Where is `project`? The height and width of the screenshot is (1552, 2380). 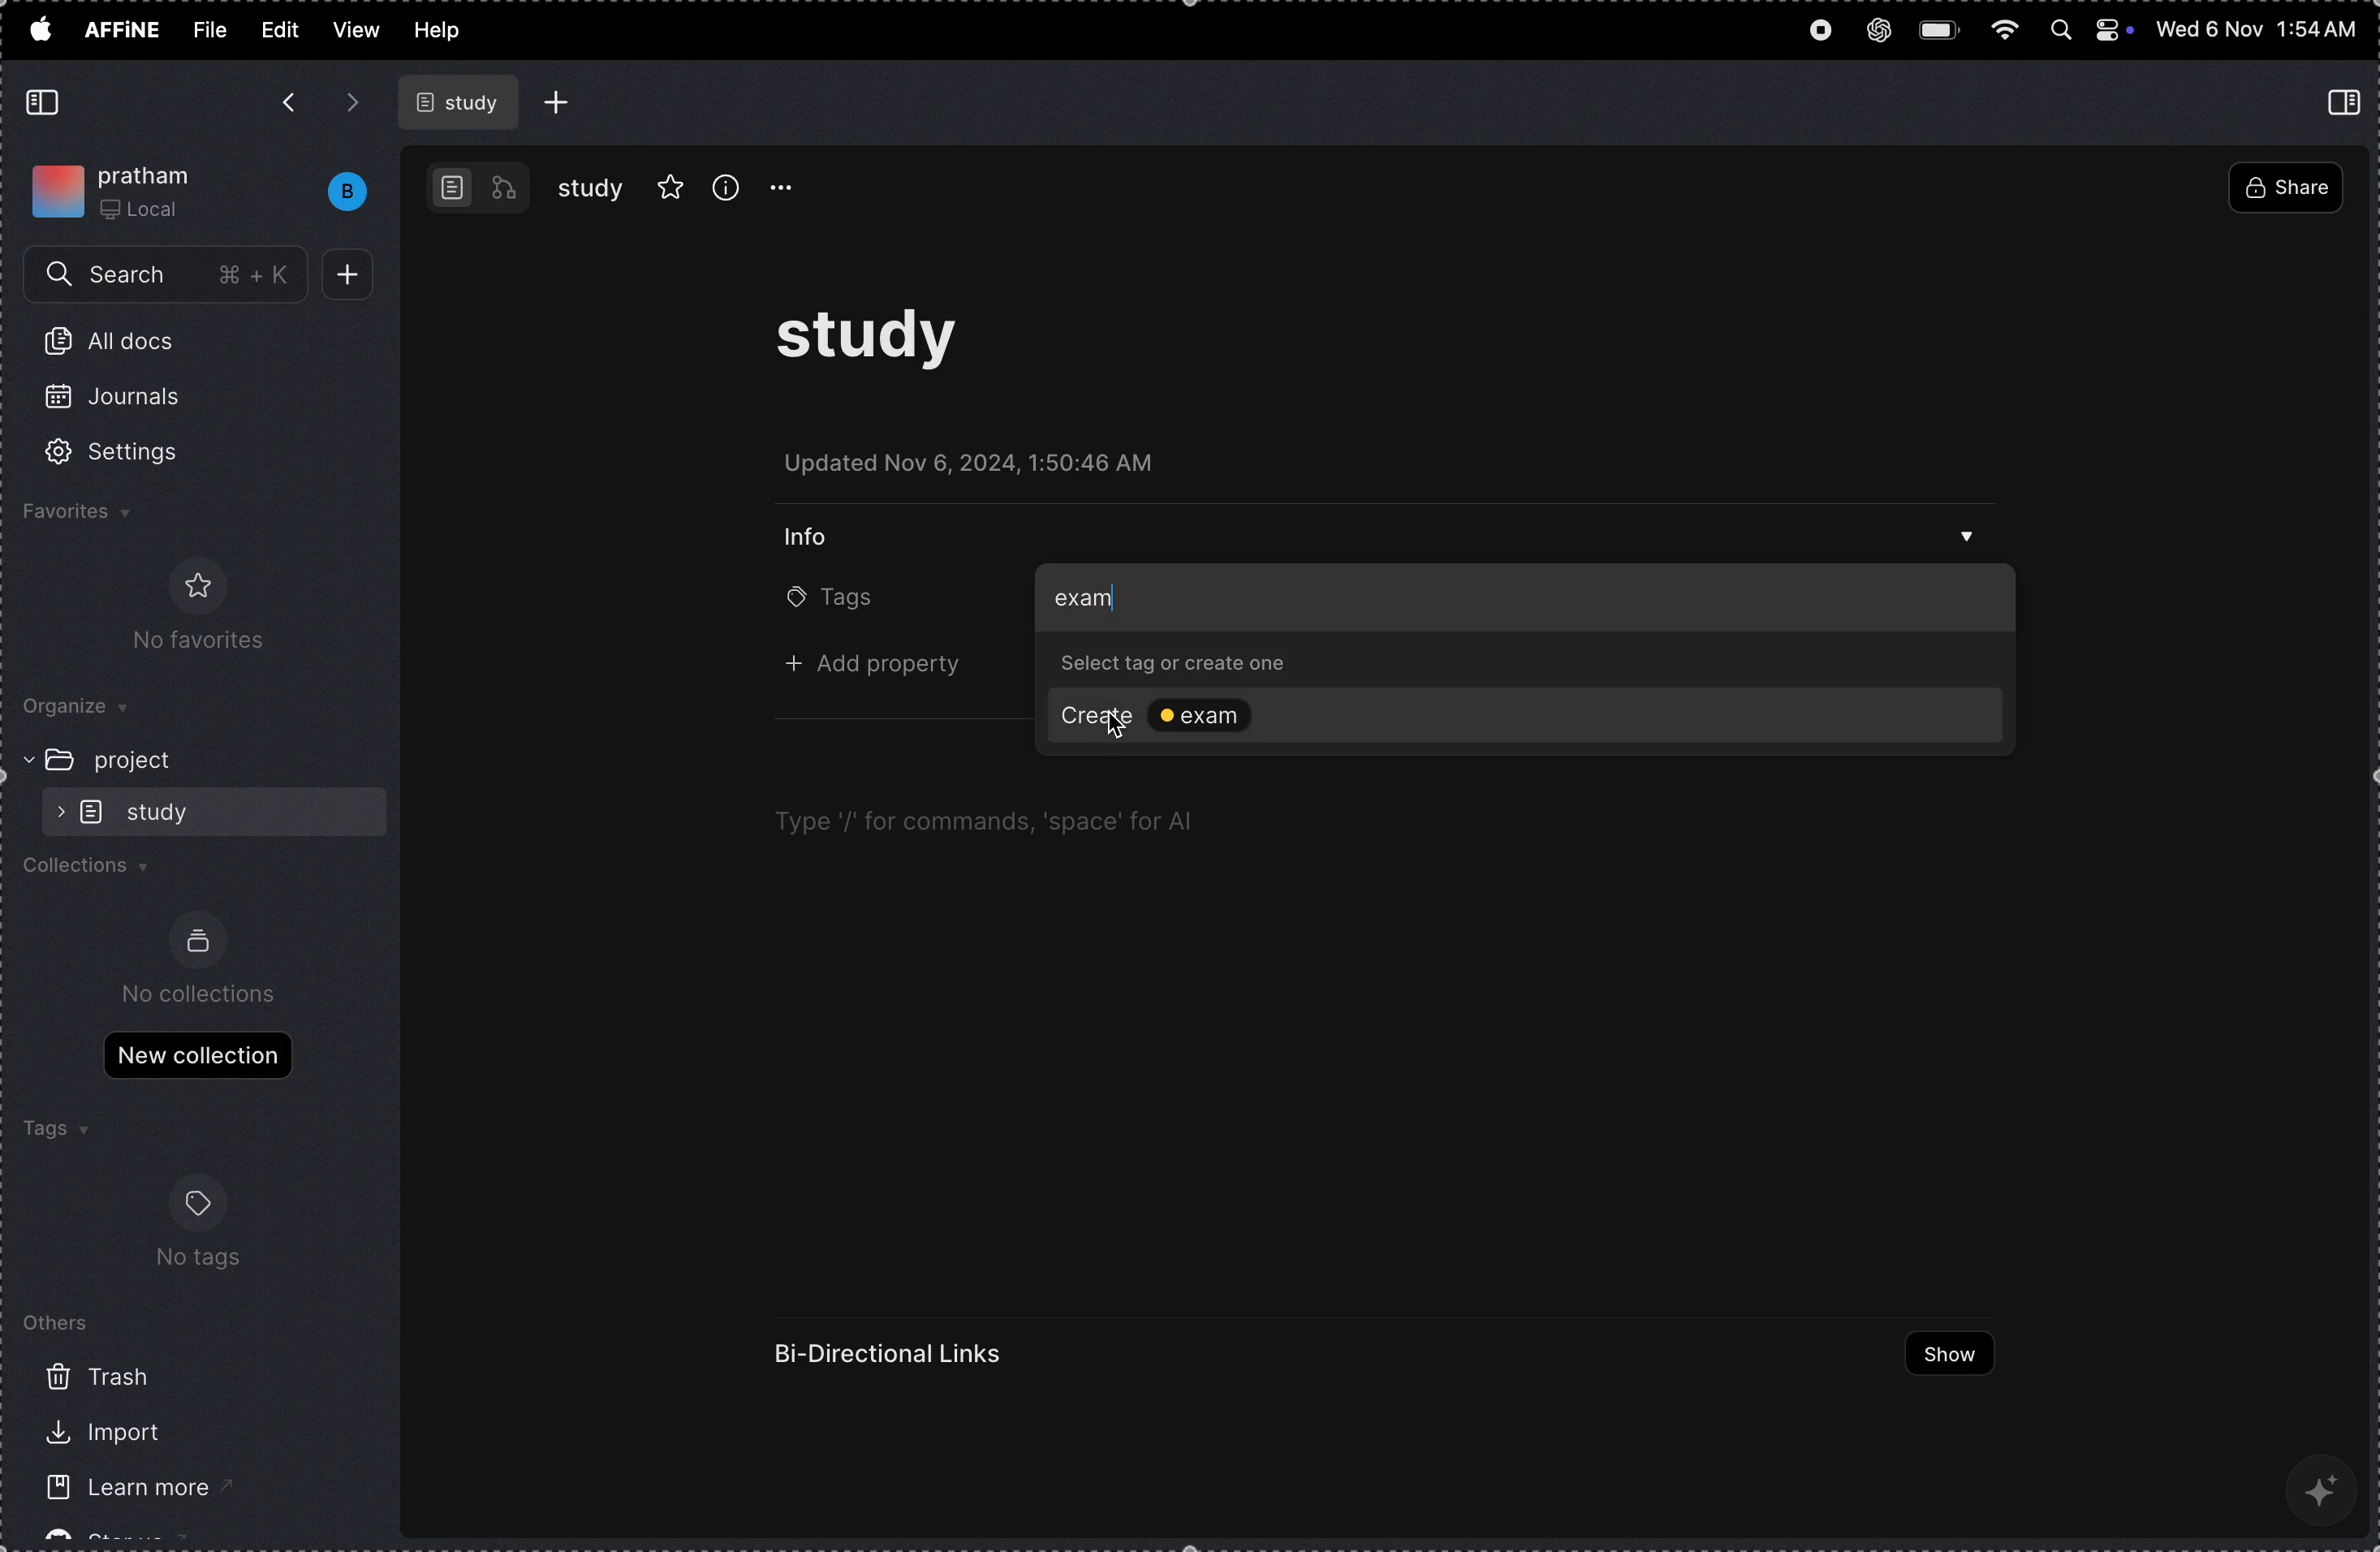 project is located at coordinates (146, 759).